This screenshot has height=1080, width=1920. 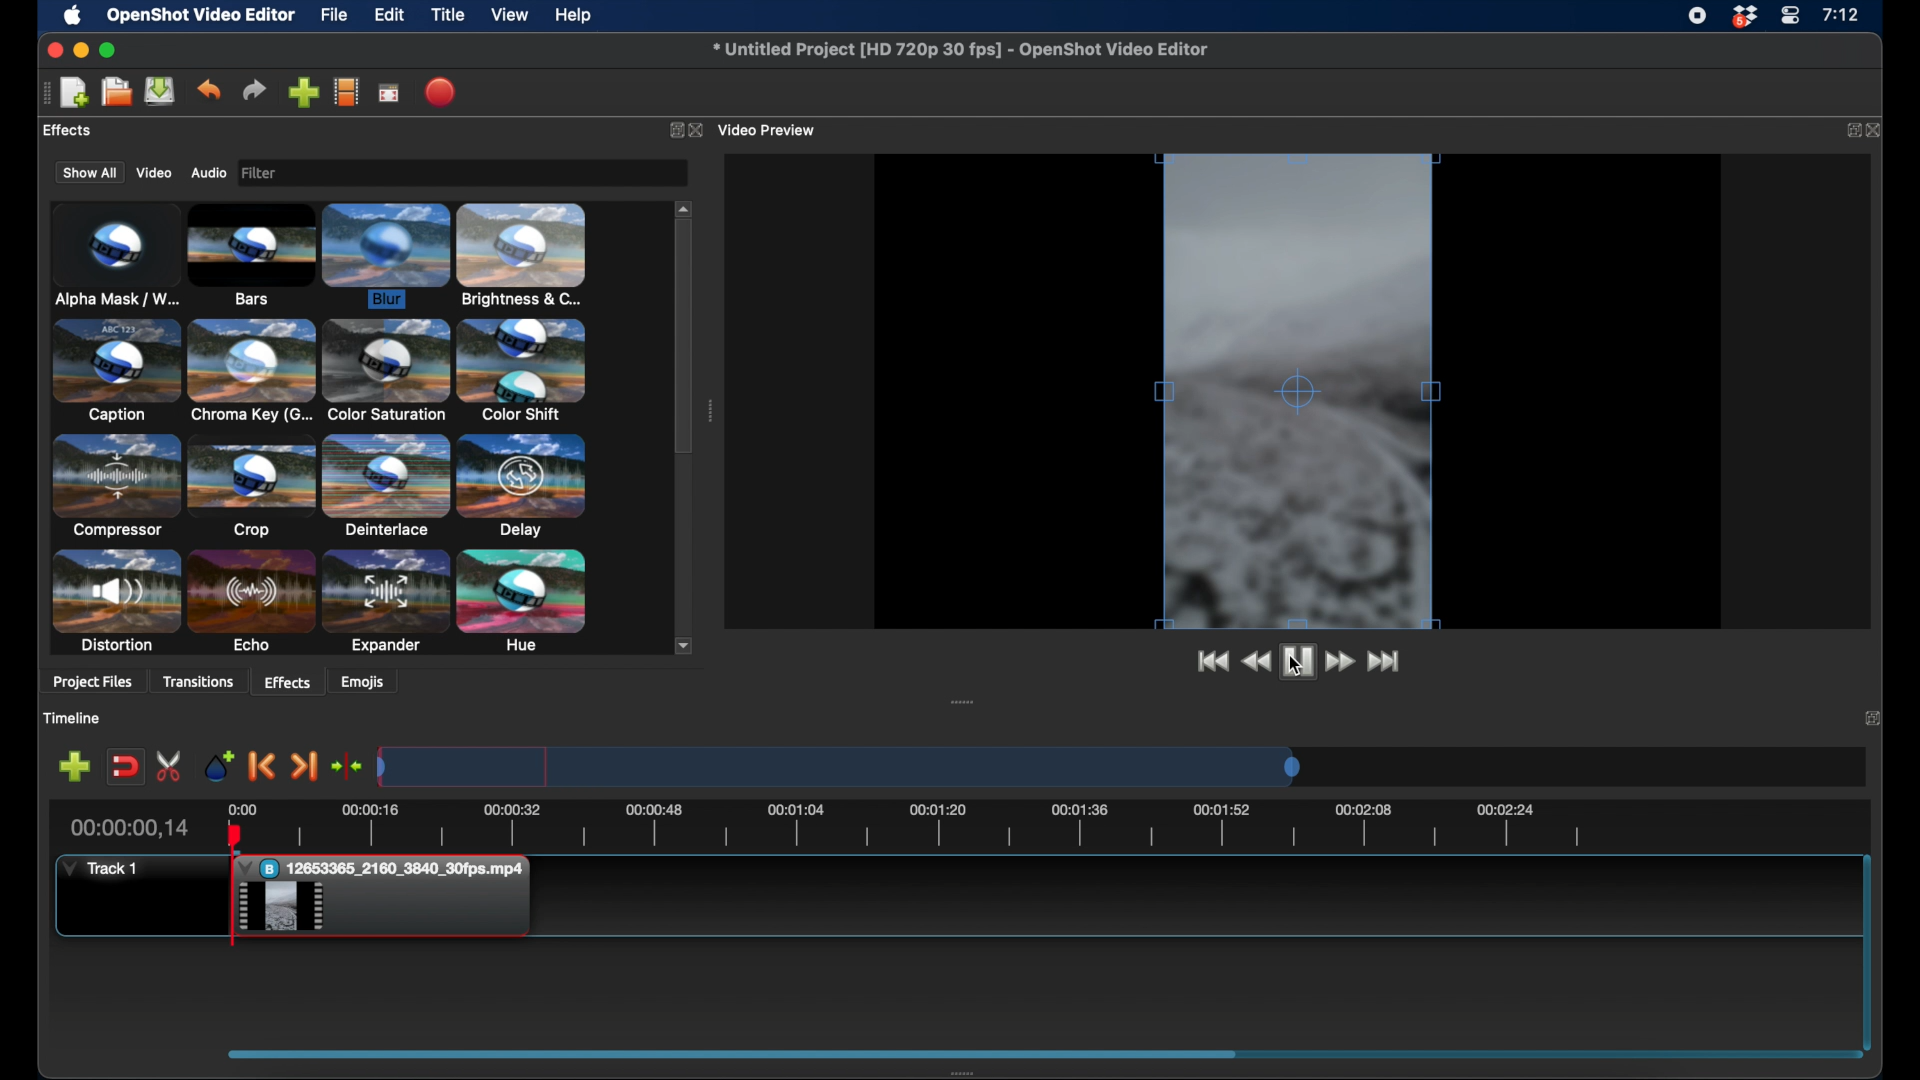 What do you see at coordinates (388, 257) in the screenshot?
I see `blur effect selected` at bounding box center [388, 257].